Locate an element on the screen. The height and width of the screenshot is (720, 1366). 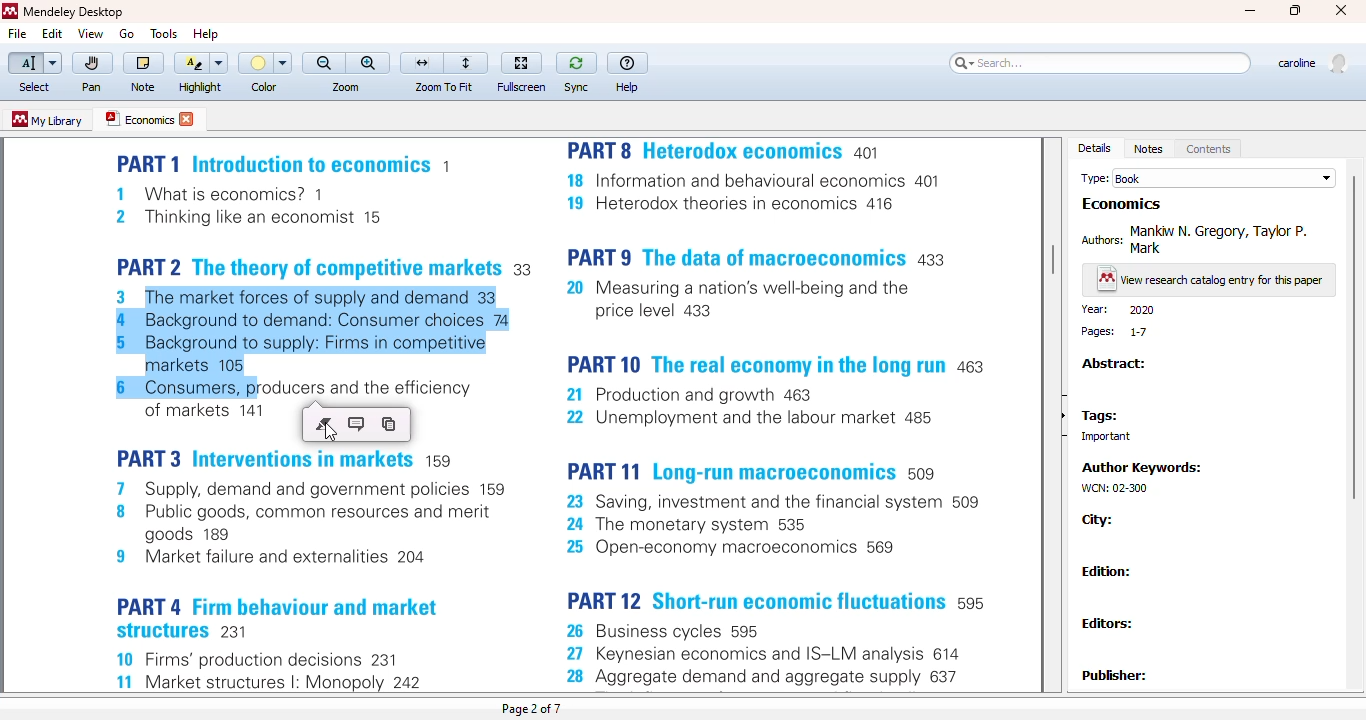
logo is located at coordinates (9, 11).